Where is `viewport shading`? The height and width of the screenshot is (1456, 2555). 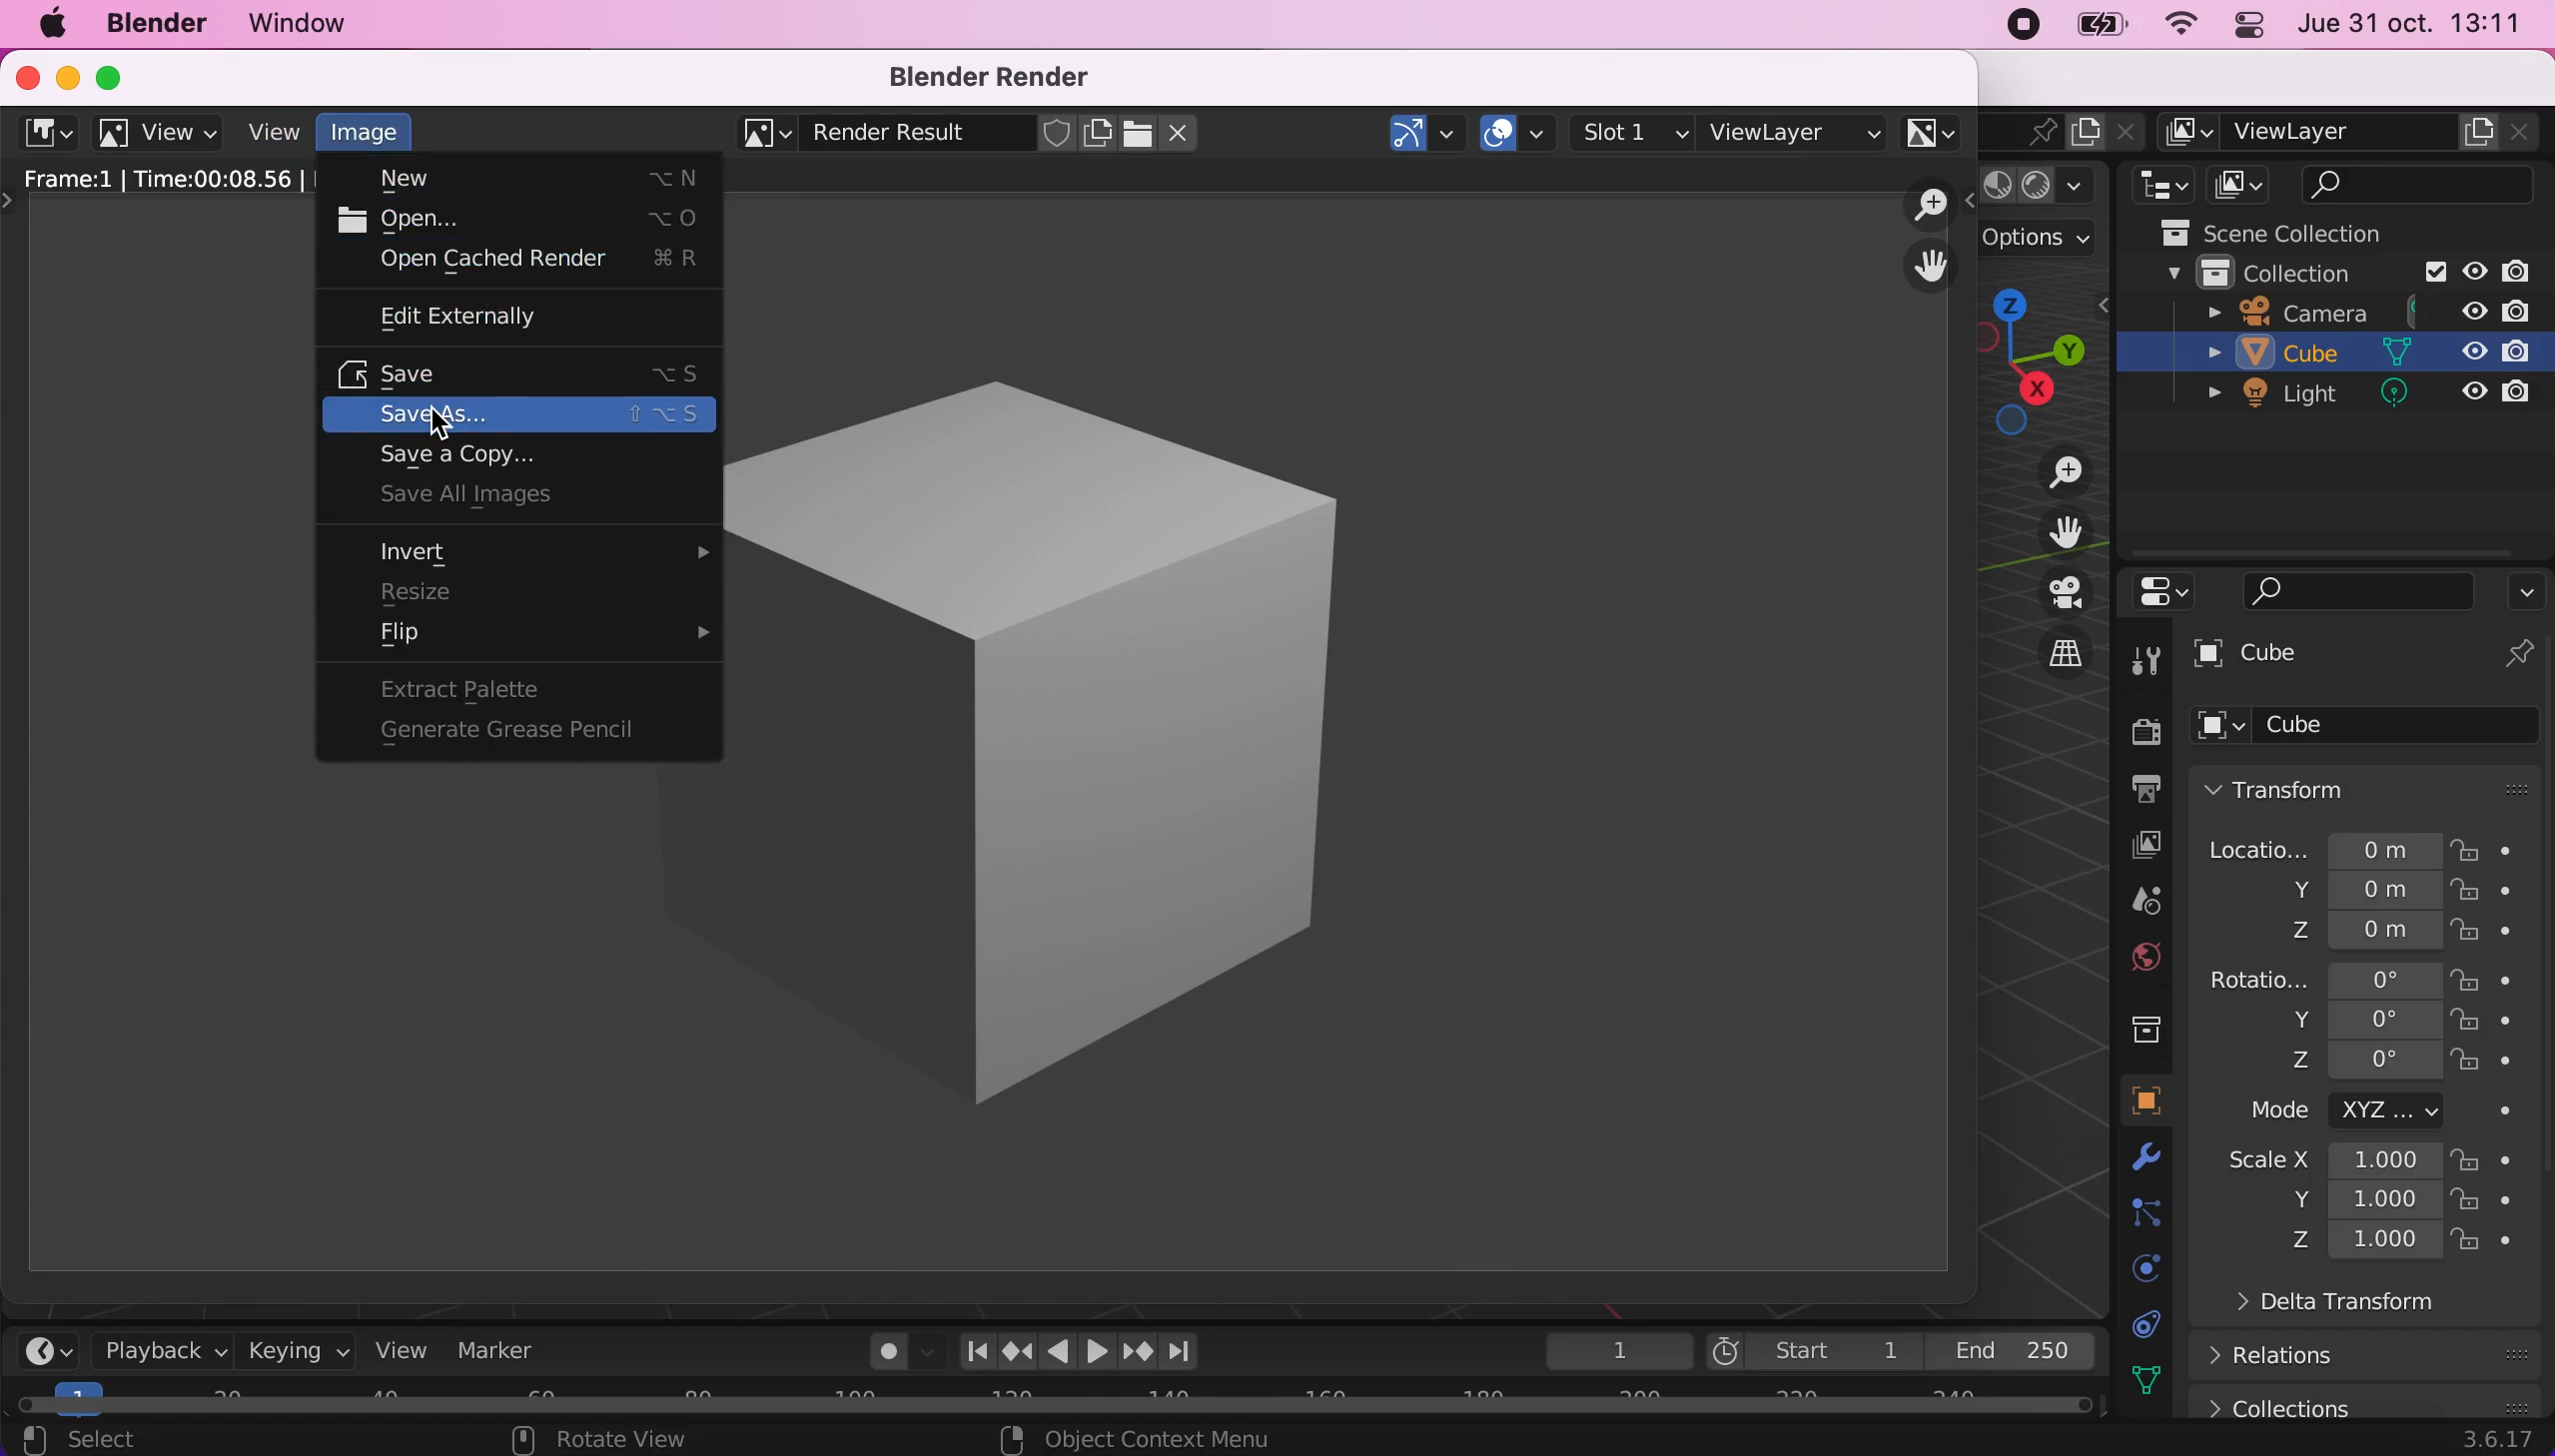
viewport shading is located at coordinates (2049, 186).